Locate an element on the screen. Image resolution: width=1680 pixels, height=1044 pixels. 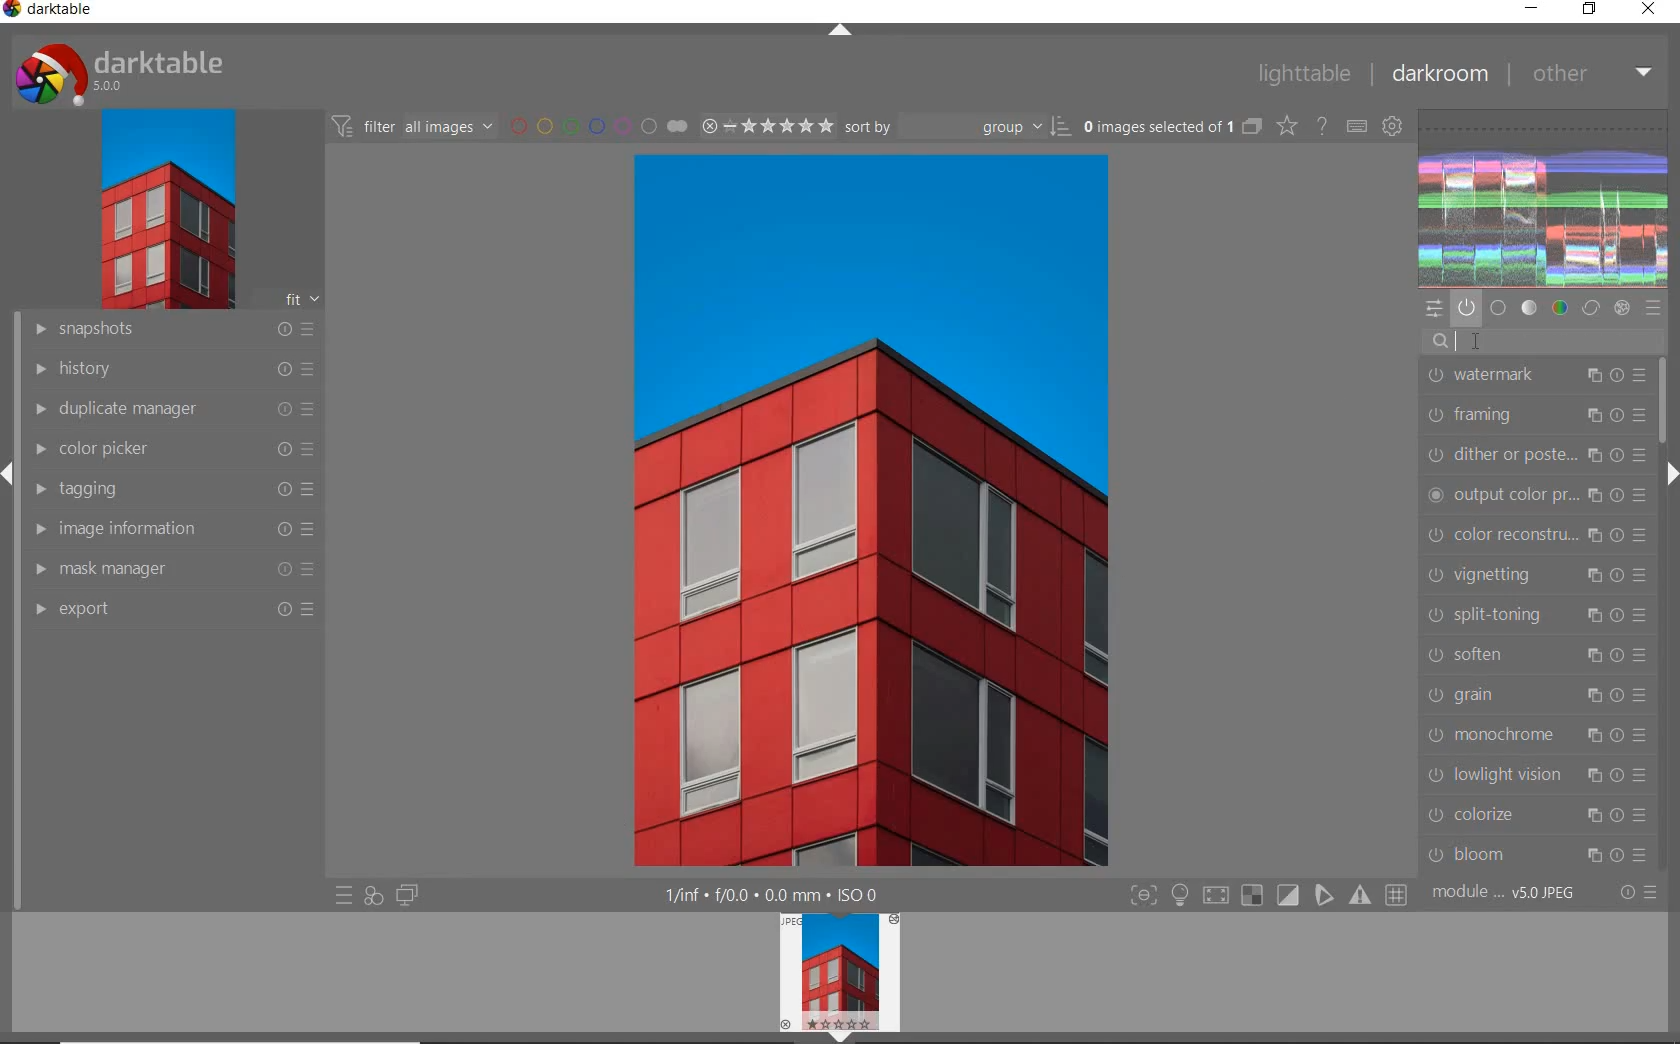
darkroom is located at coordinates (1440, 71).